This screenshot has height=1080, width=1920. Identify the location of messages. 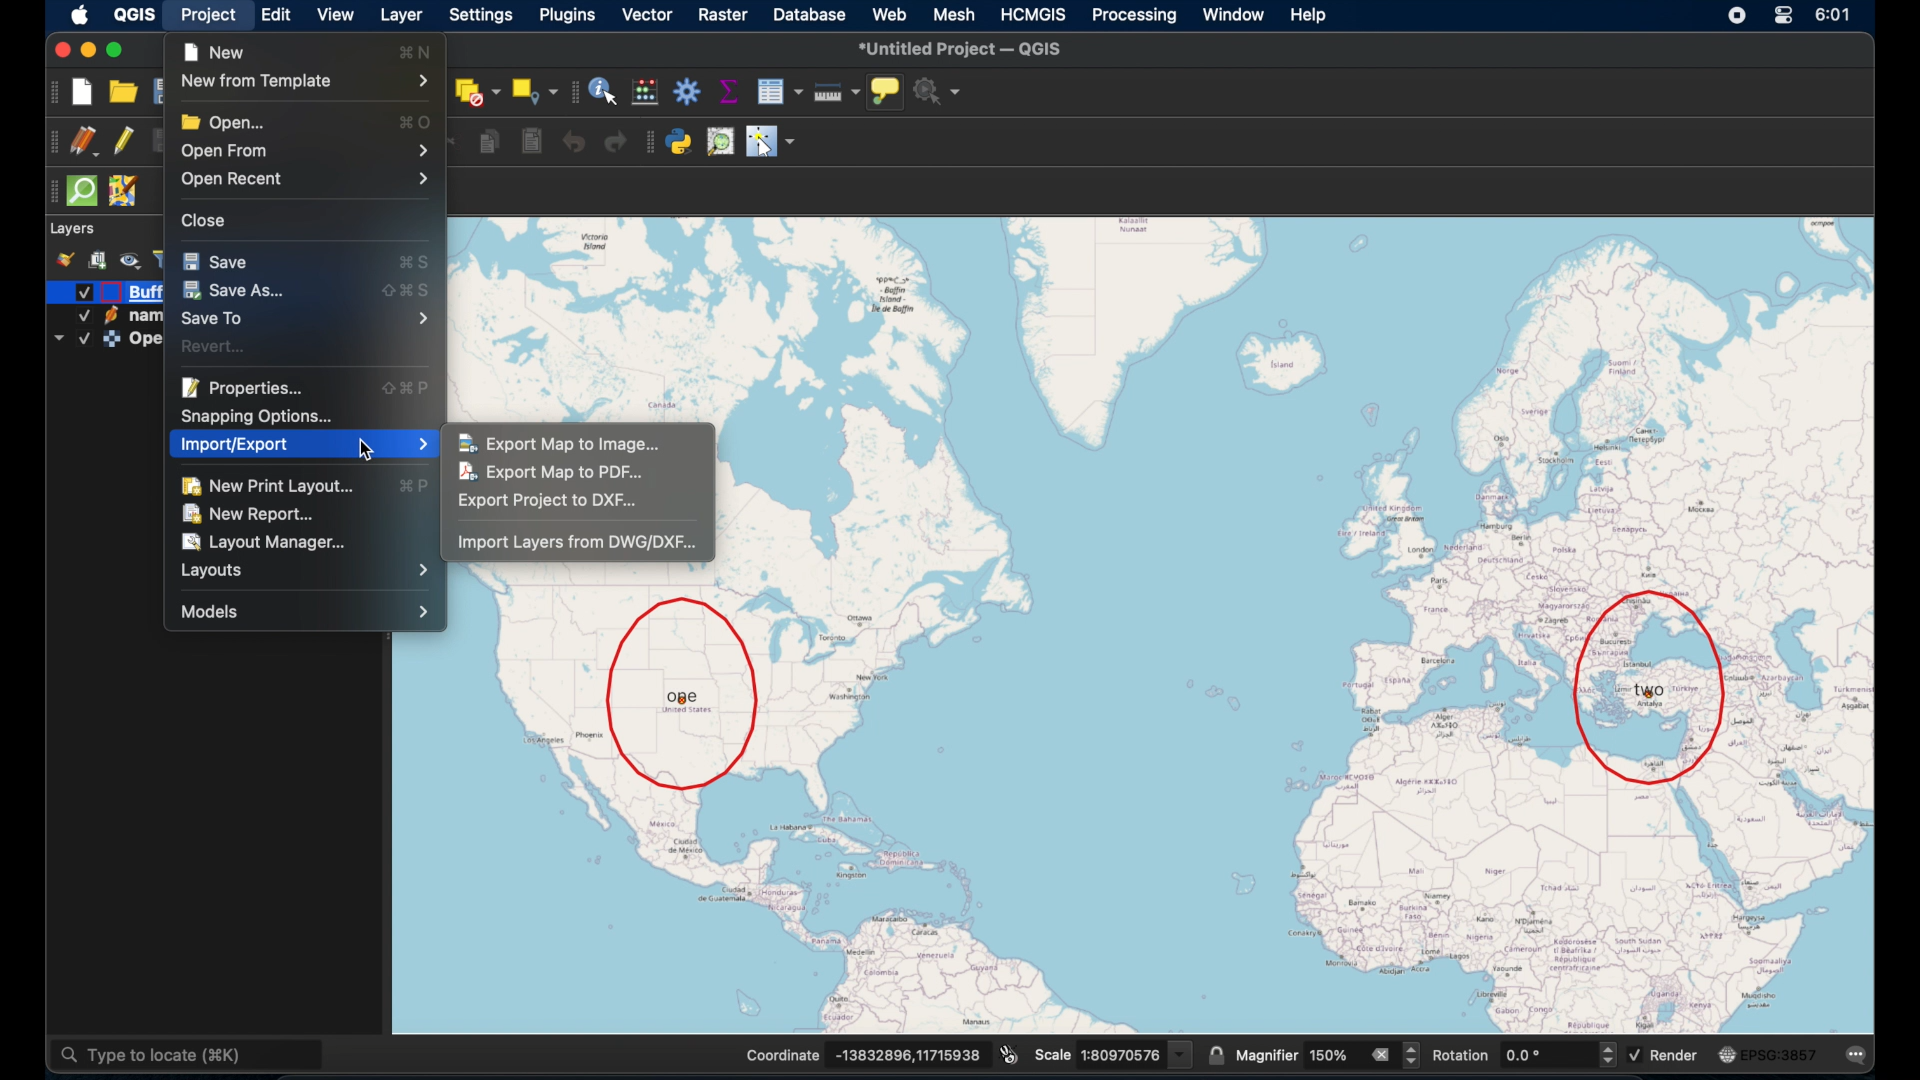
(1858, 1054).